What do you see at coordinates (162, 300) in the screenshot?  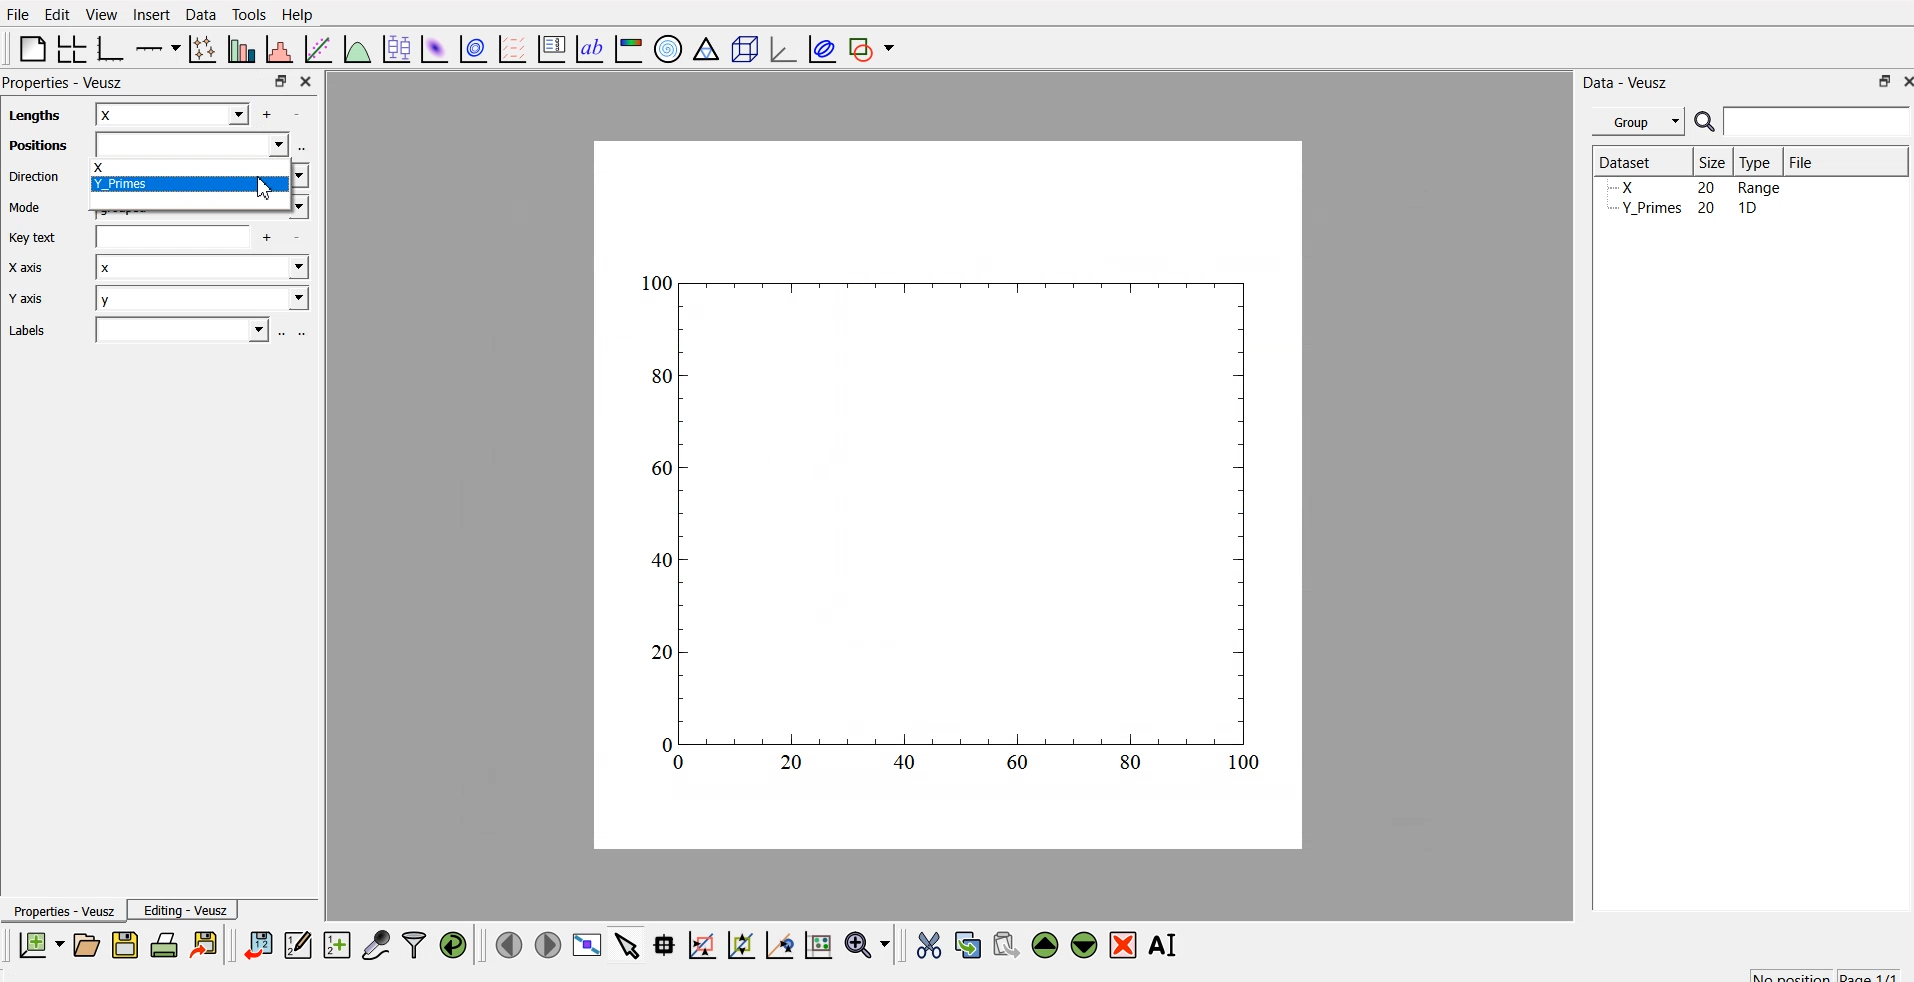 I see `Y axis y` at bounding box center [162, 300].